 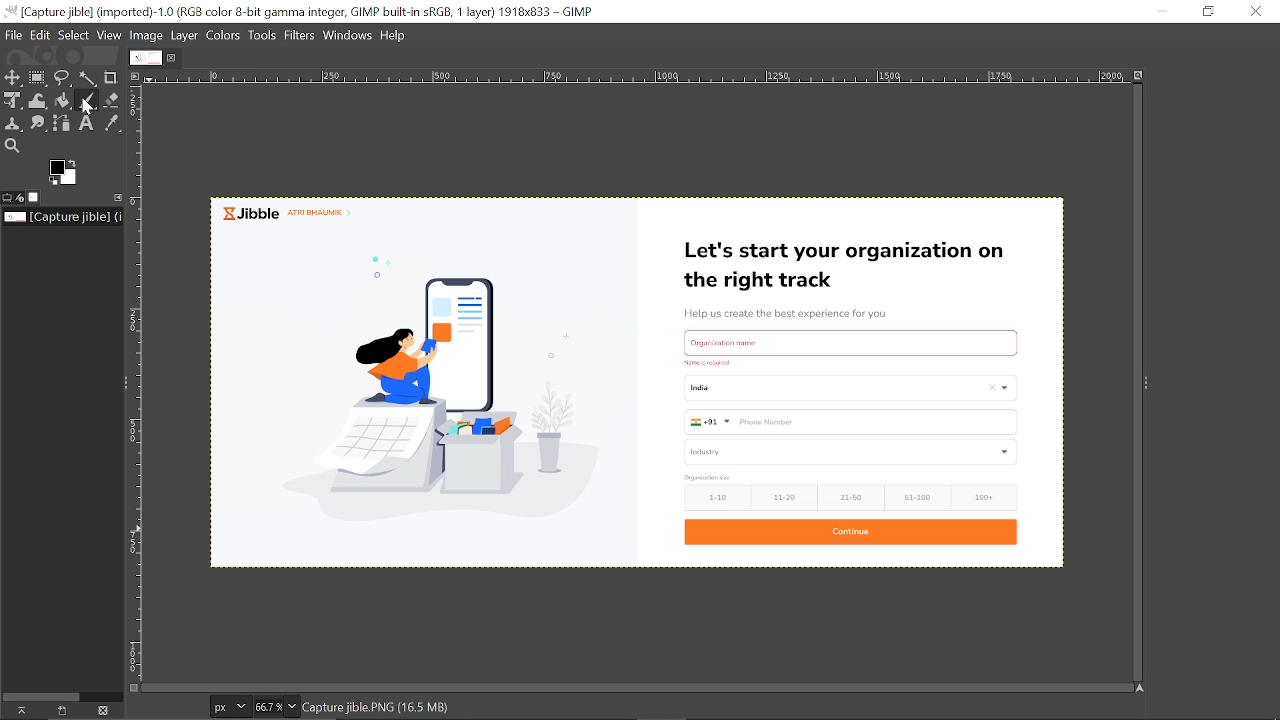 I want to click on Eraser tool, so click(x=112, y=100).